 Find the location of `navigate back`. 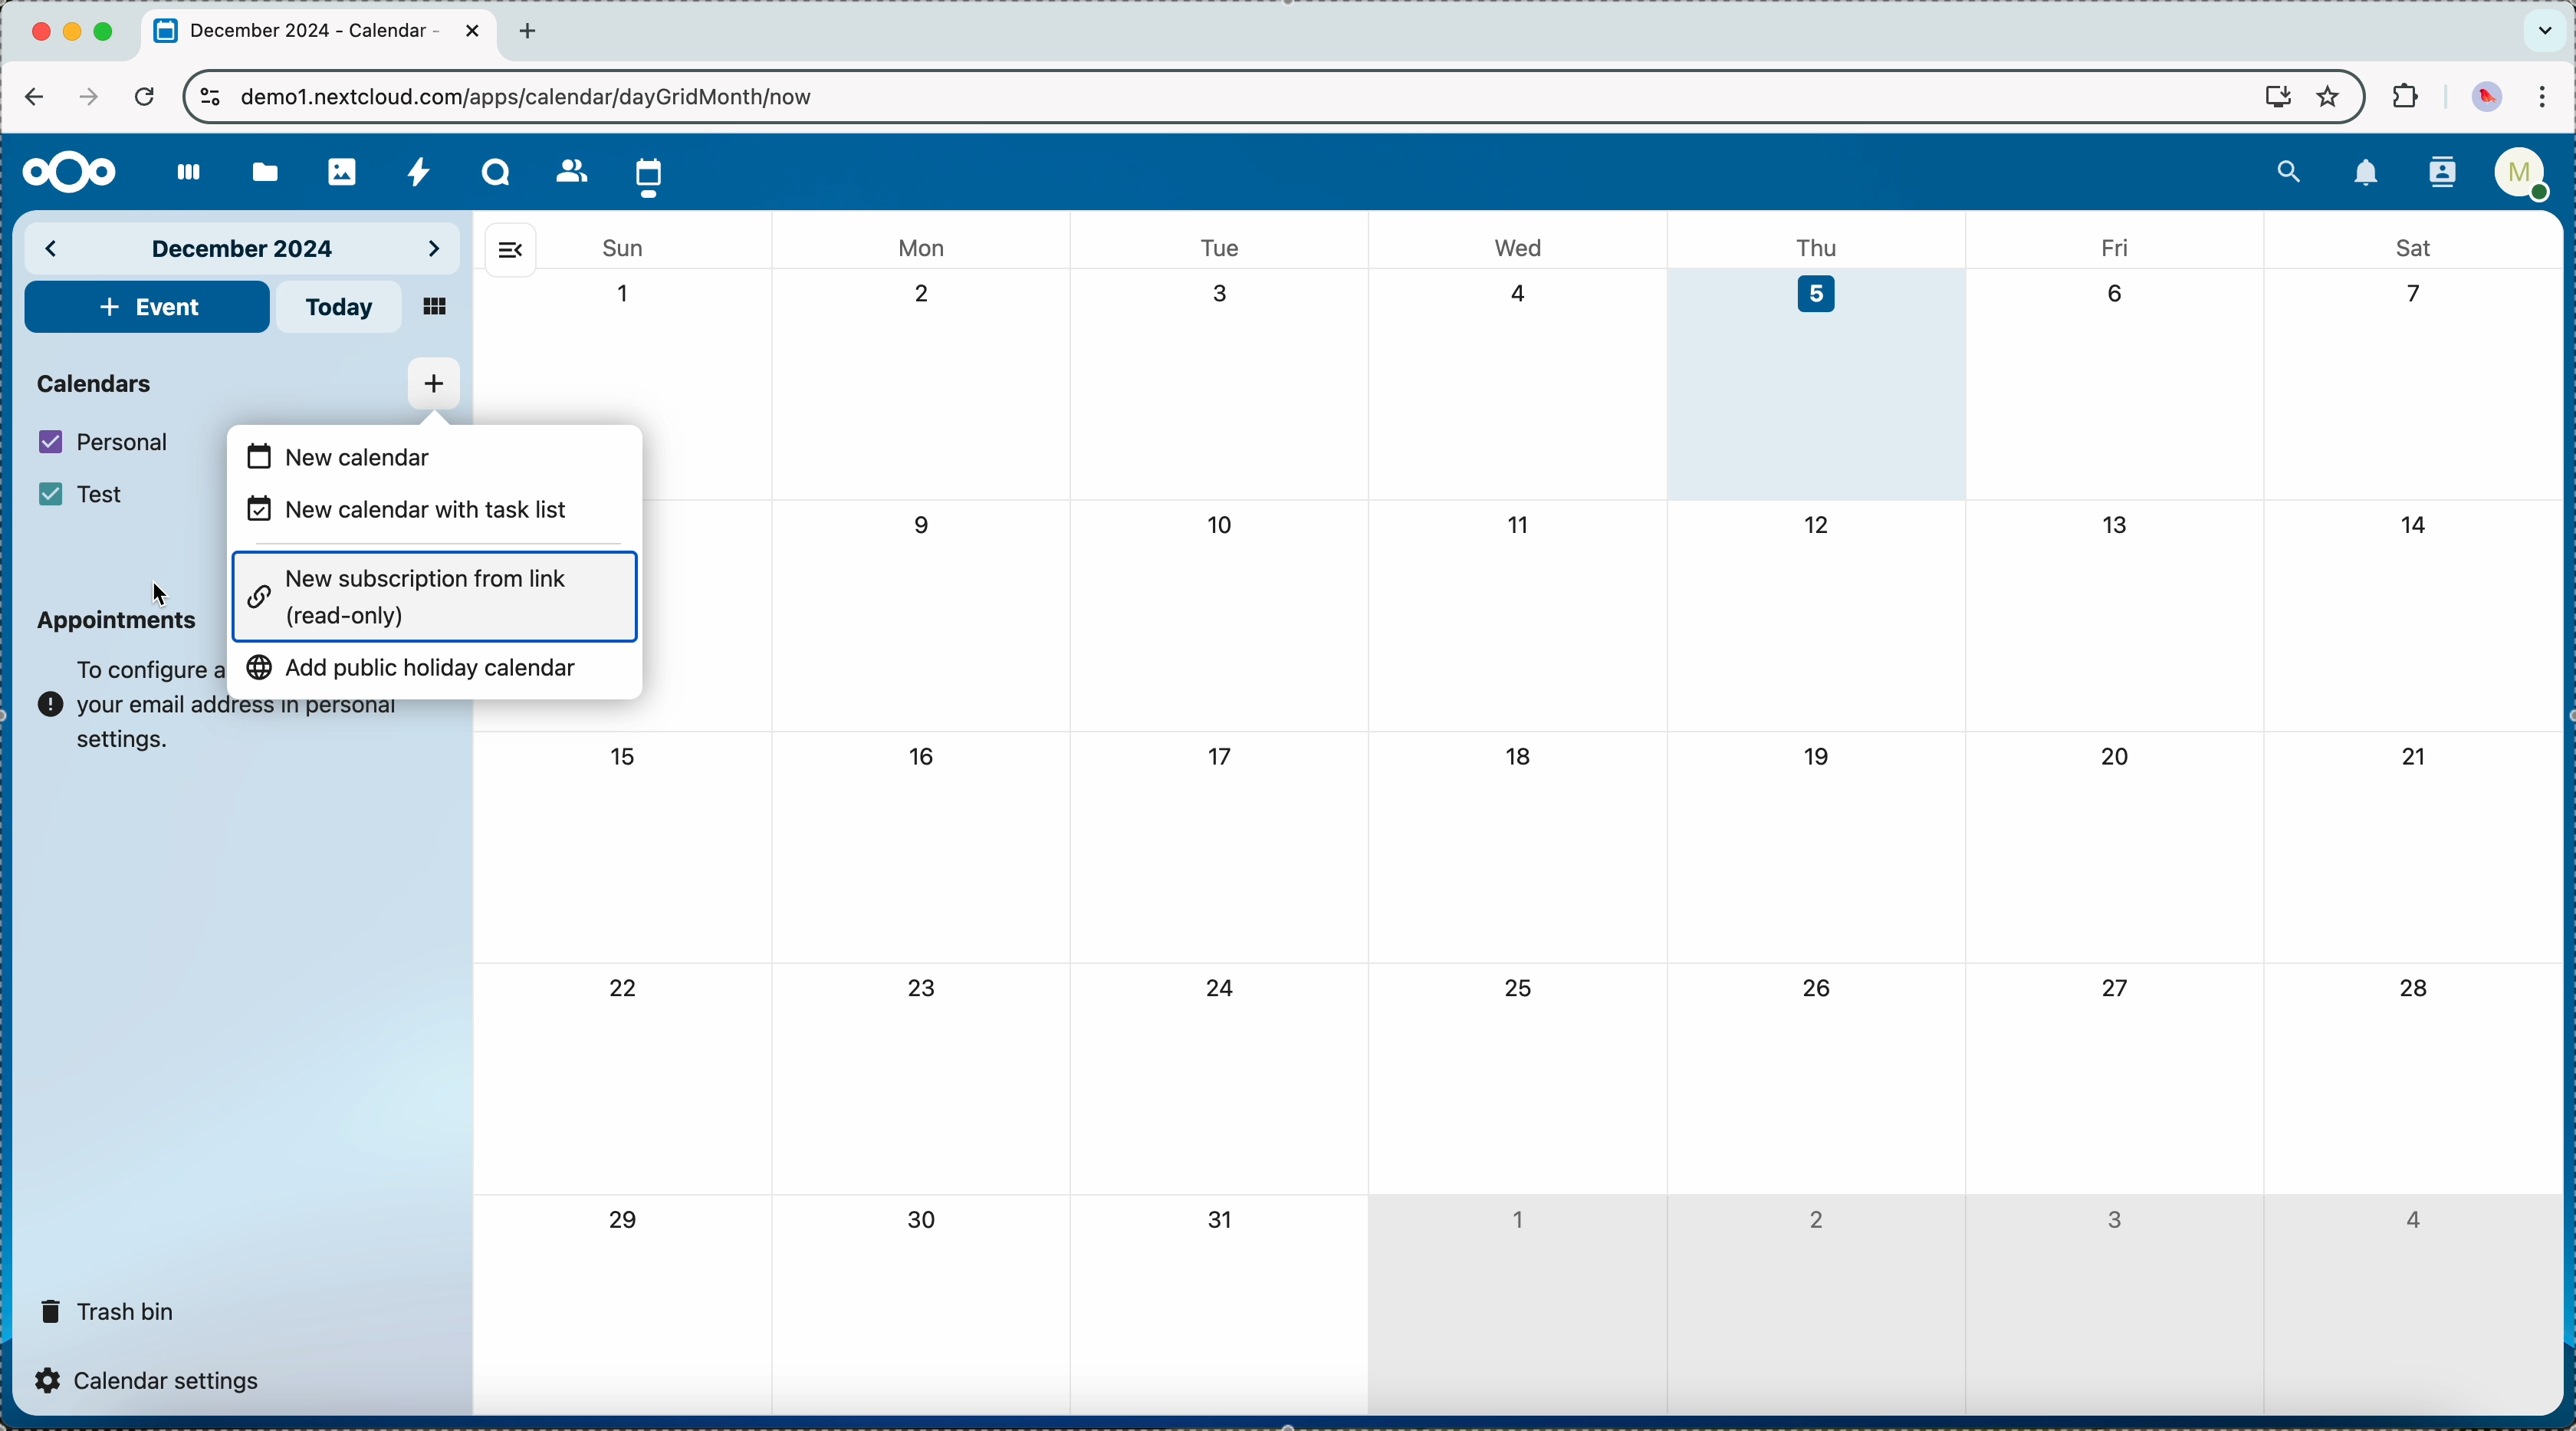

navigate back is located at coordinates (34, 96).